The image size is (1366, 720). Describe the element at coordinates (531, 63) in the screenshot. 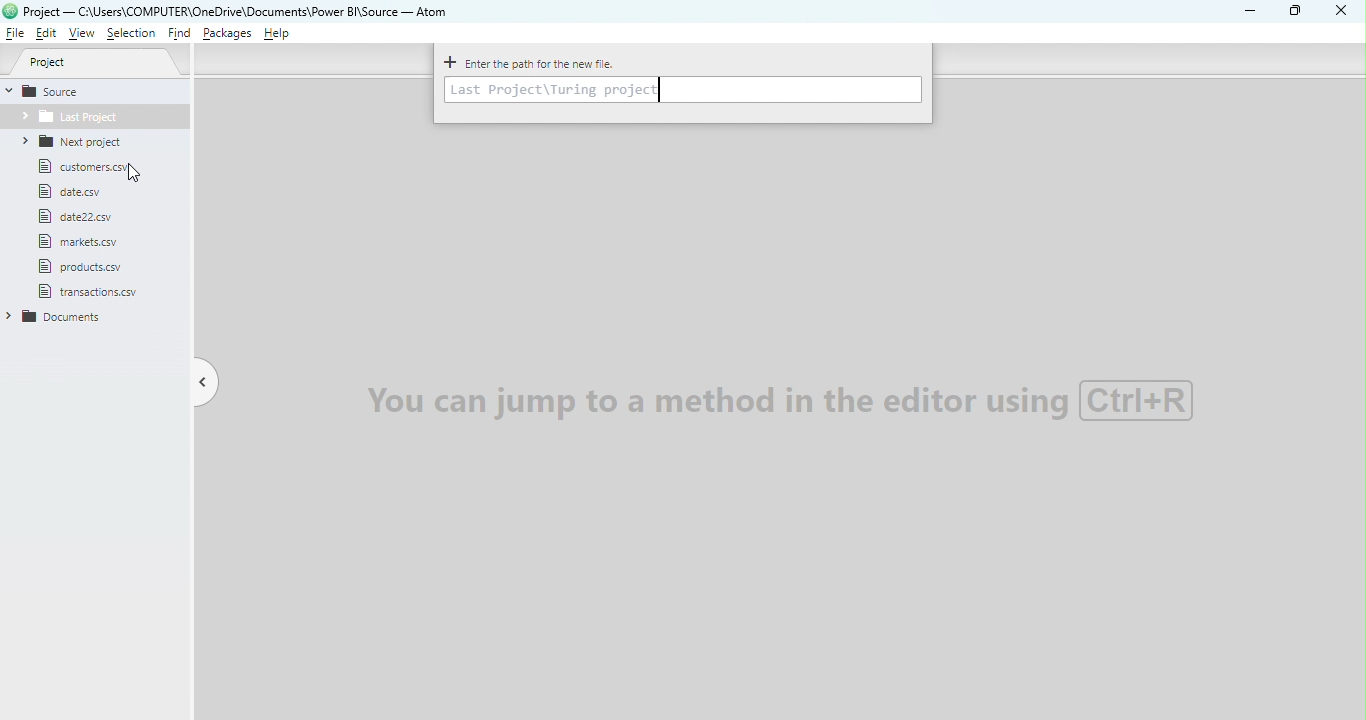

I see `Enter the path for the new file` at that location.